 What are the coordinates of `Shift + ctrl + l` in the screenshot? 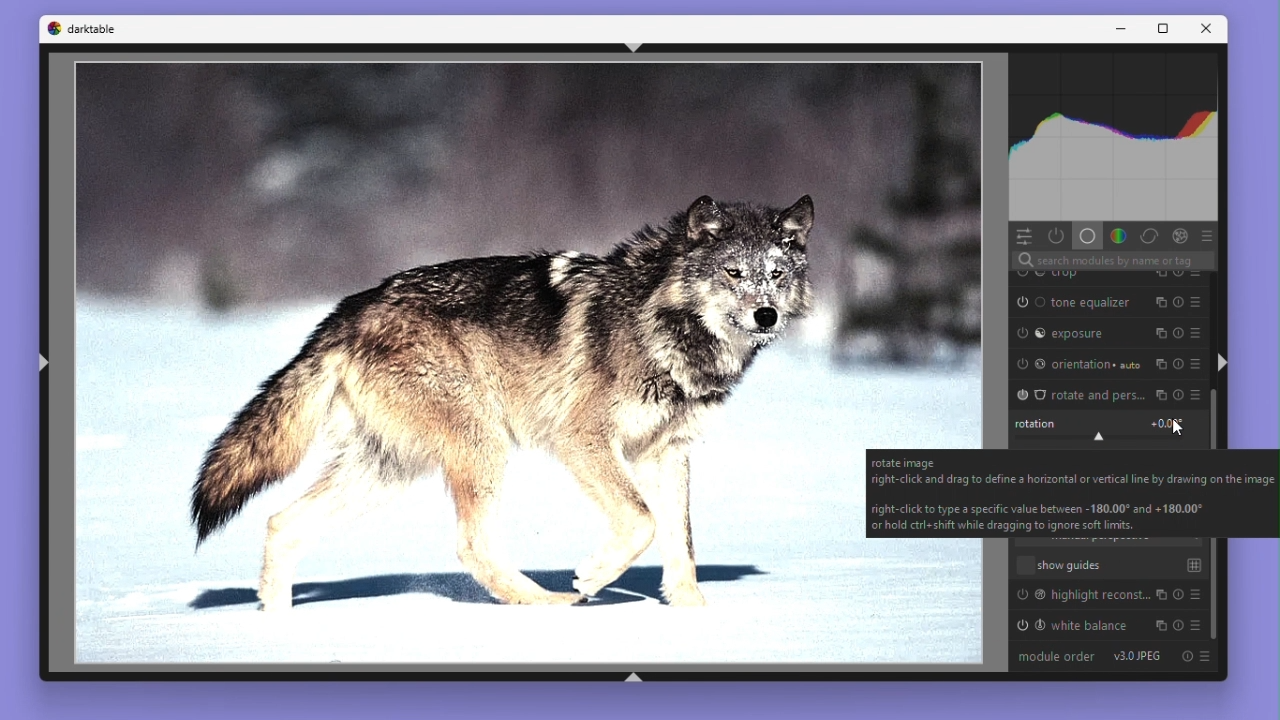 It's located at (39, 364).